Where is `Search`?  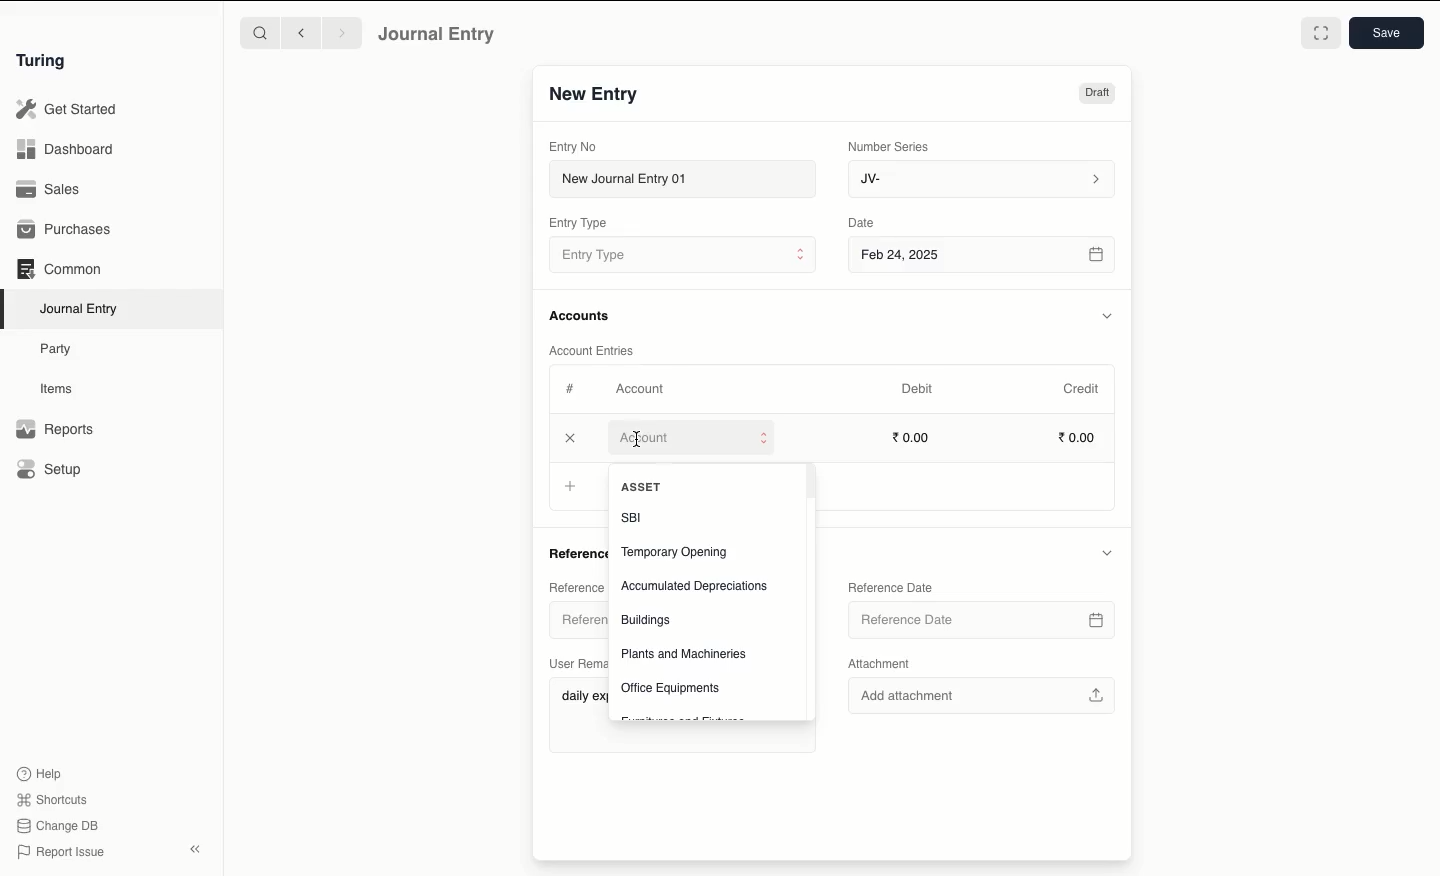
Search is located at coordinates (259, 32).